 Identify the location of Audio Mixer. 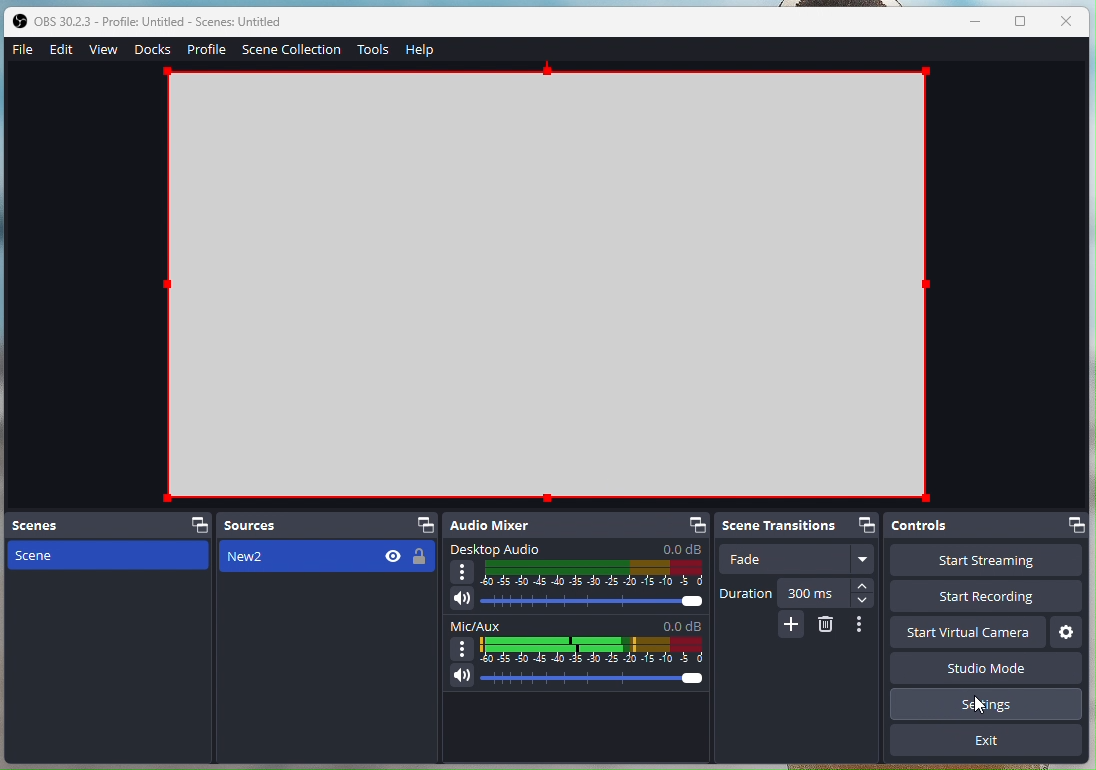
(504, 524).